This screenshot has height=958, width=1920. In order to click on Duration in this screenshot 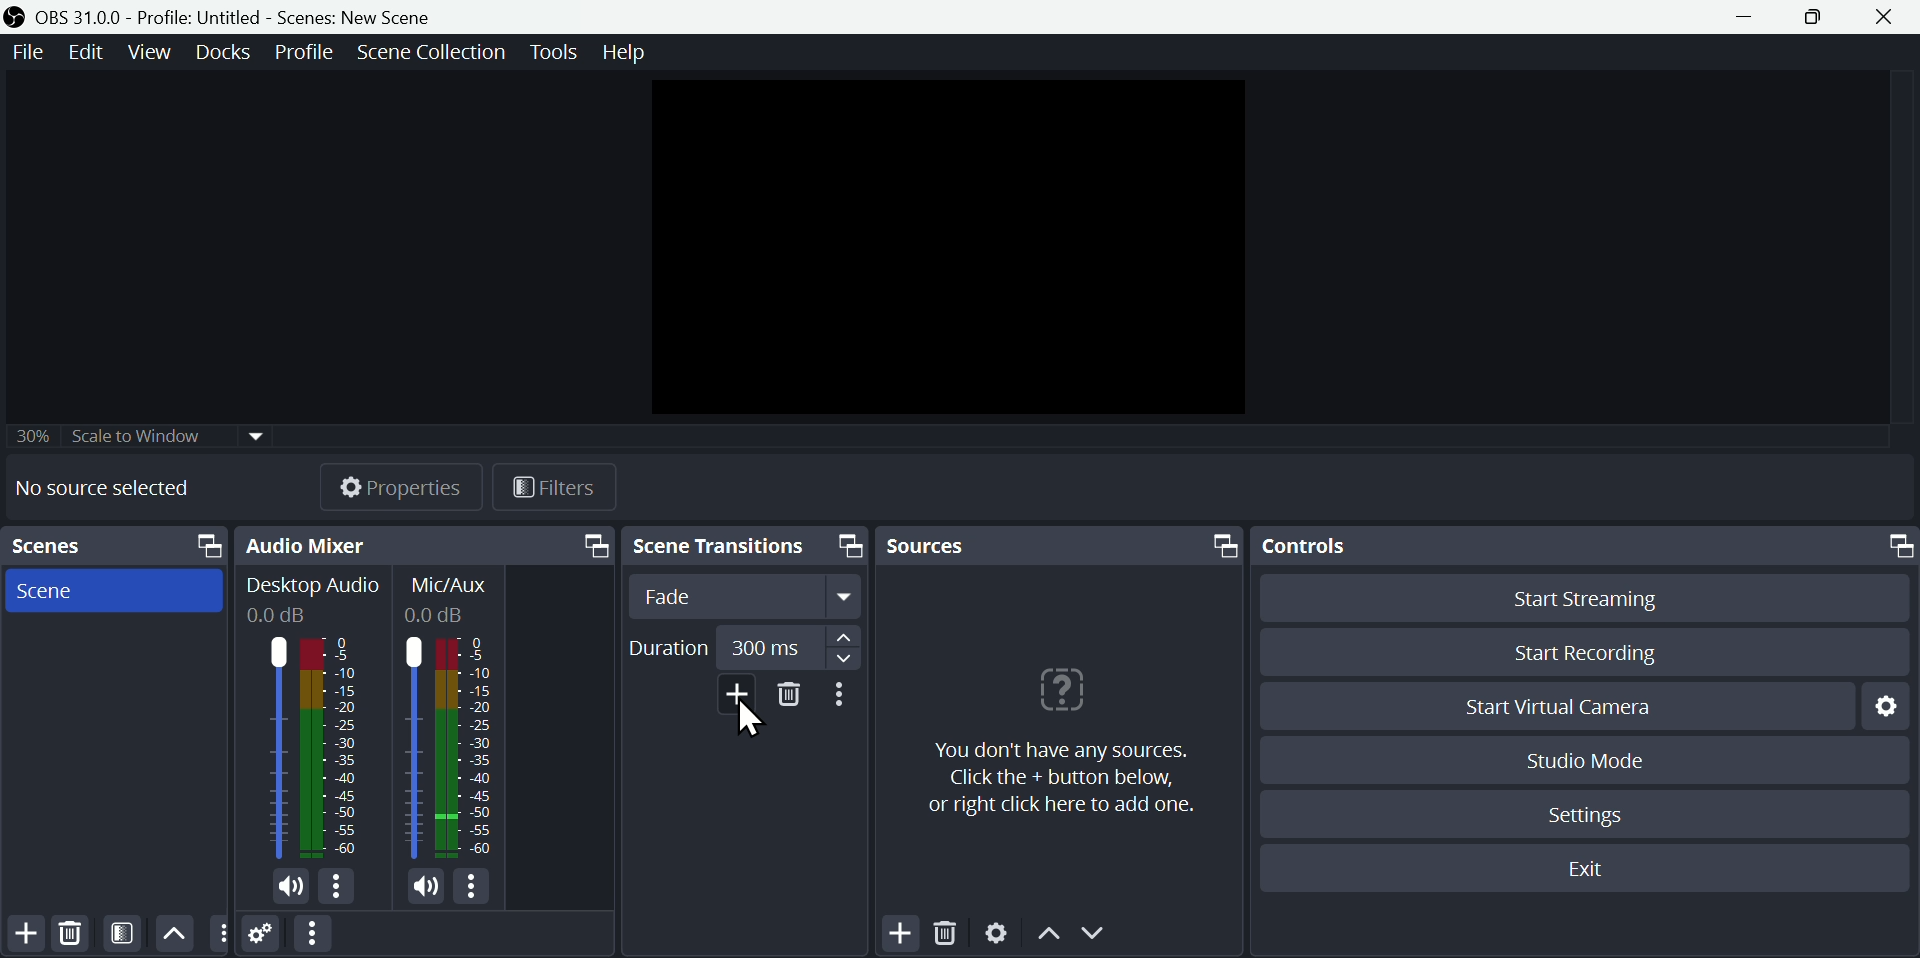, I will do `click(670, 648)`.